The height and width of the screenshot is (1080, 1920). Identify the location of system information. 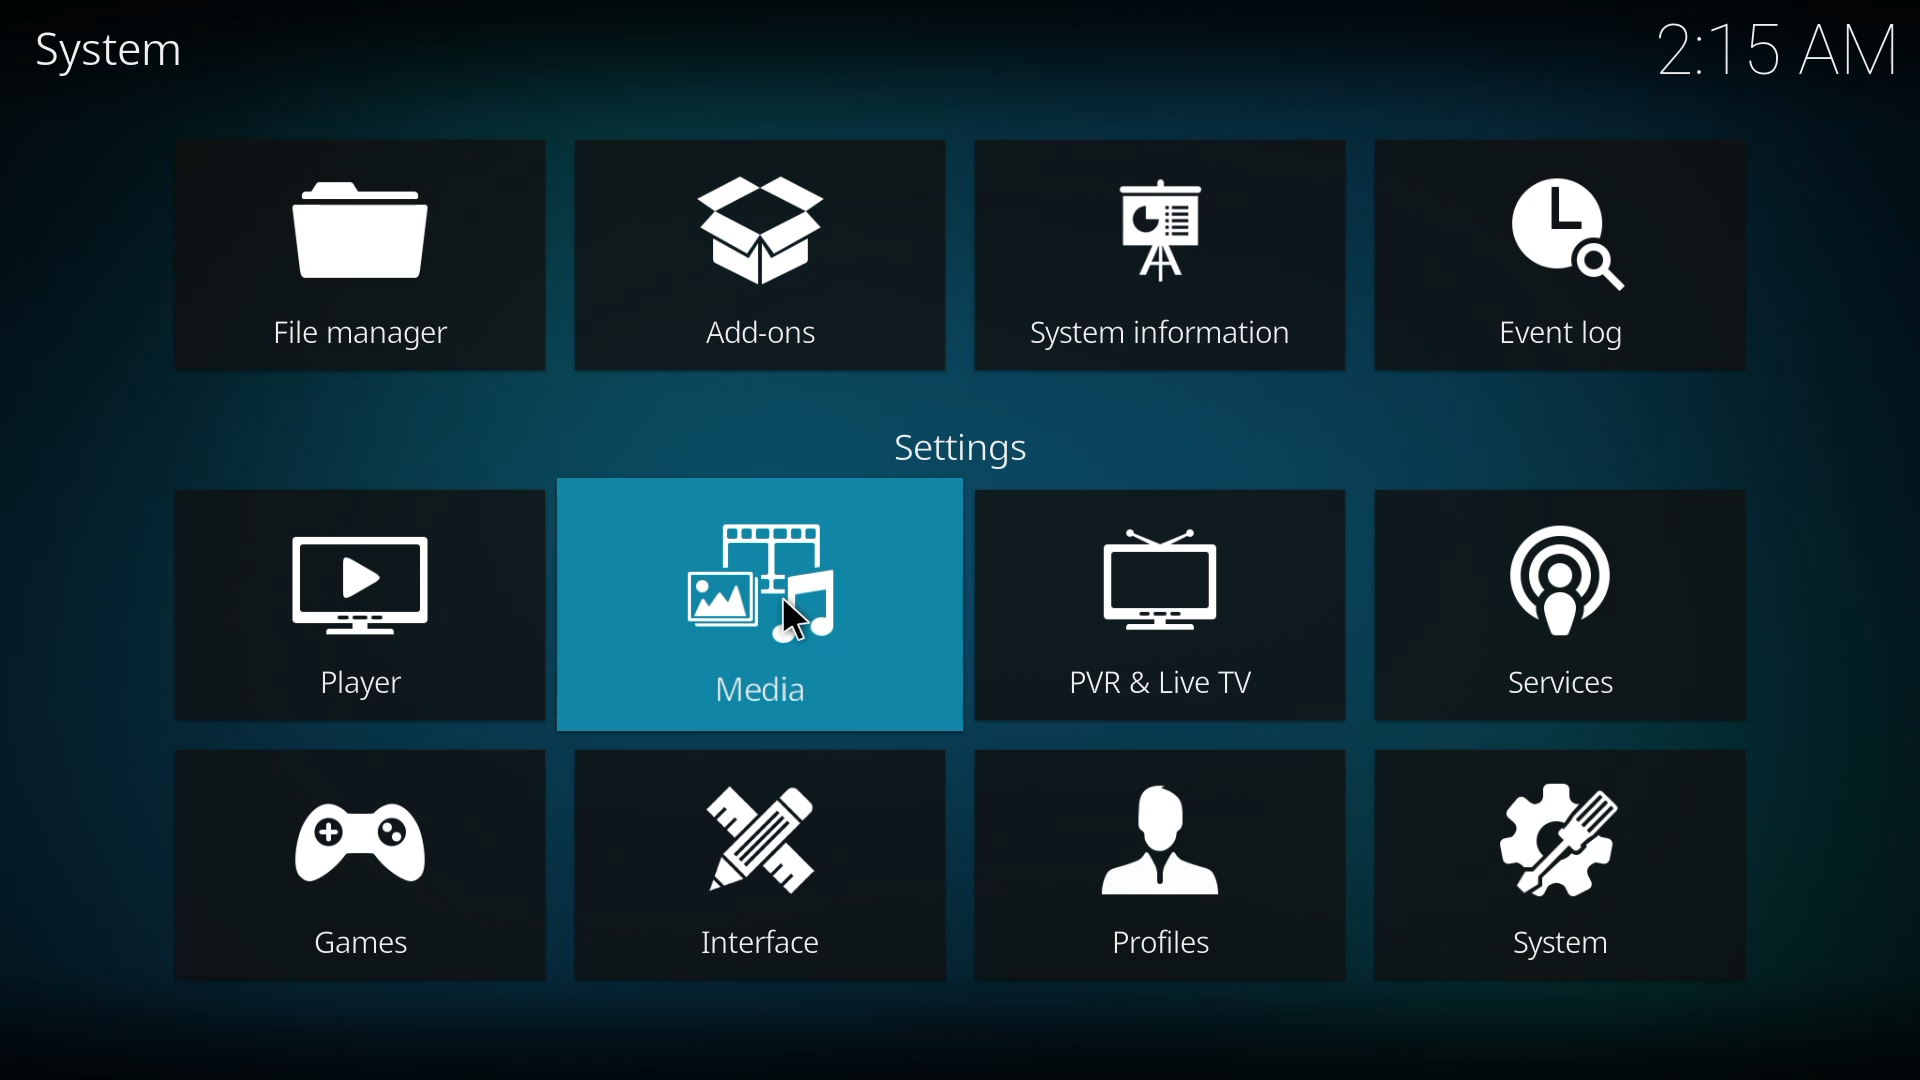
(1167, 256).